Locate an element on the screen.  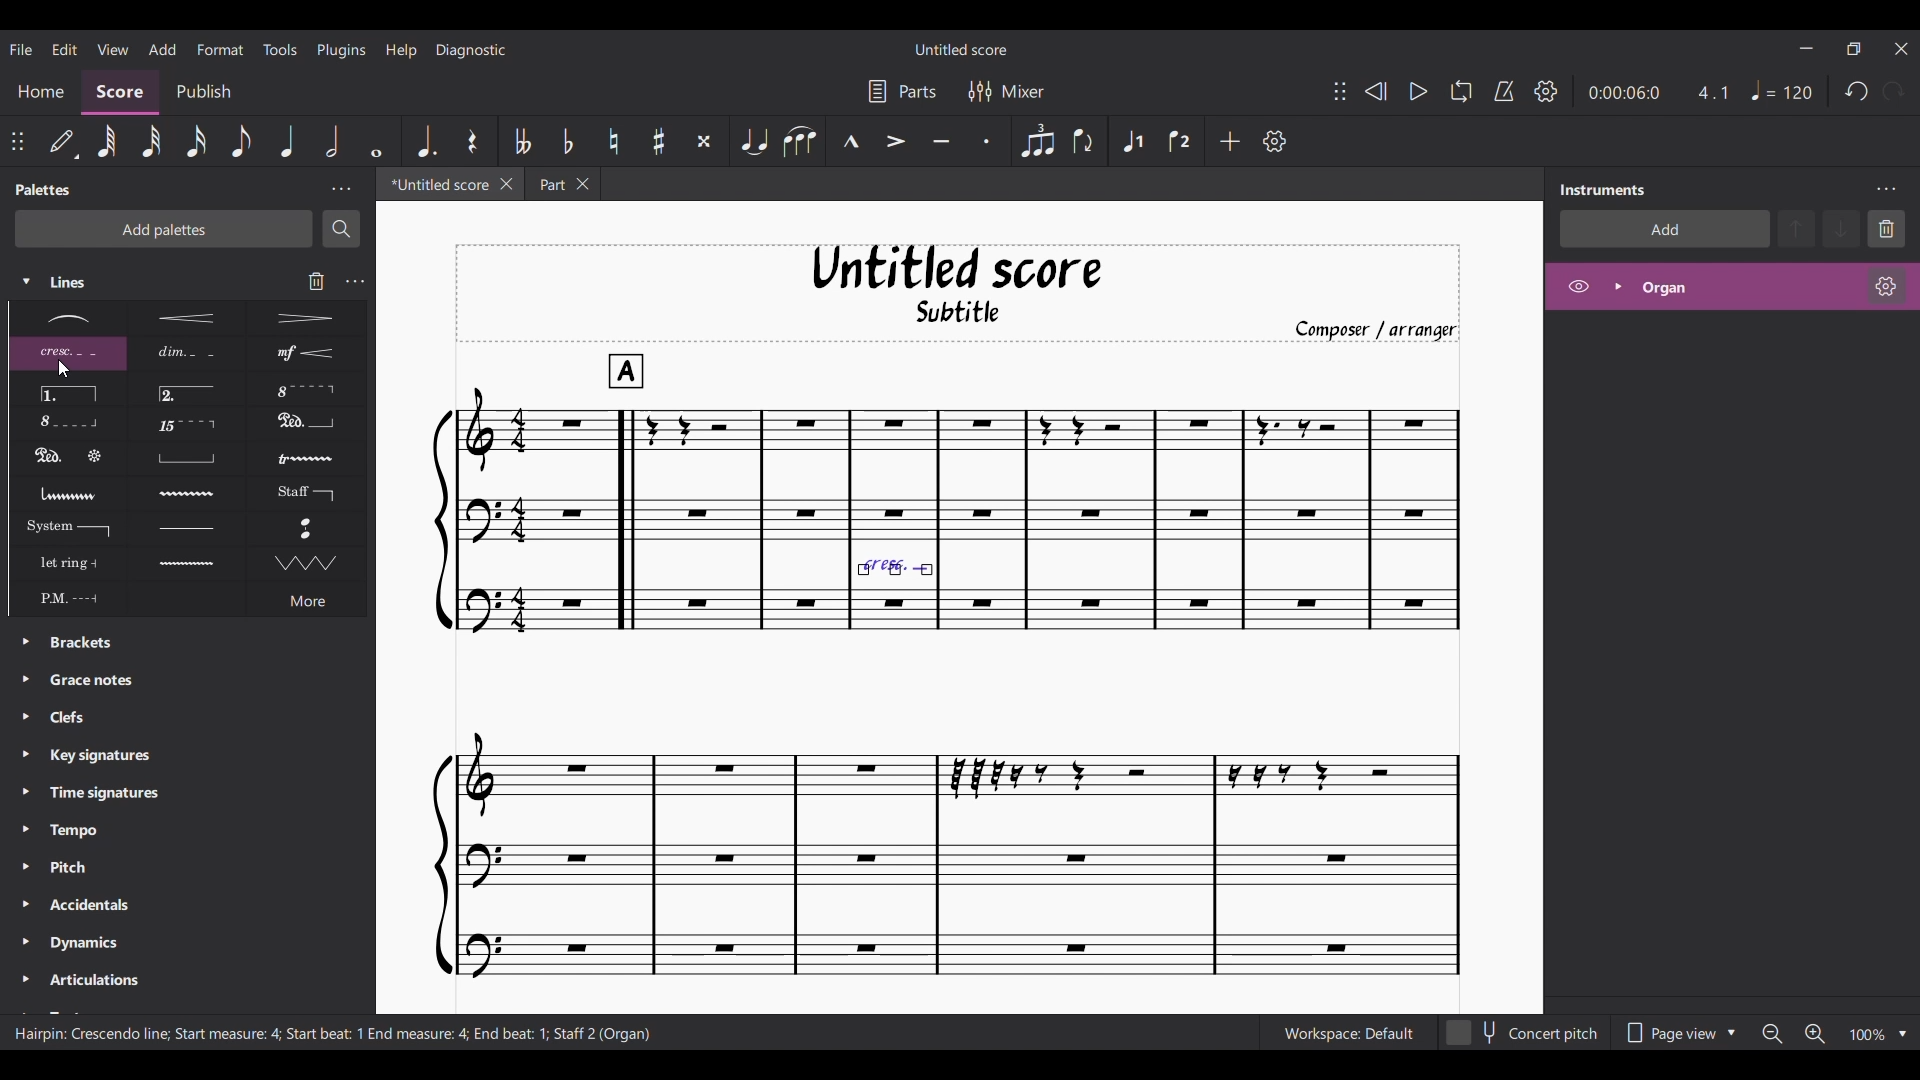
Marcato is located at coordinates (850, 141).